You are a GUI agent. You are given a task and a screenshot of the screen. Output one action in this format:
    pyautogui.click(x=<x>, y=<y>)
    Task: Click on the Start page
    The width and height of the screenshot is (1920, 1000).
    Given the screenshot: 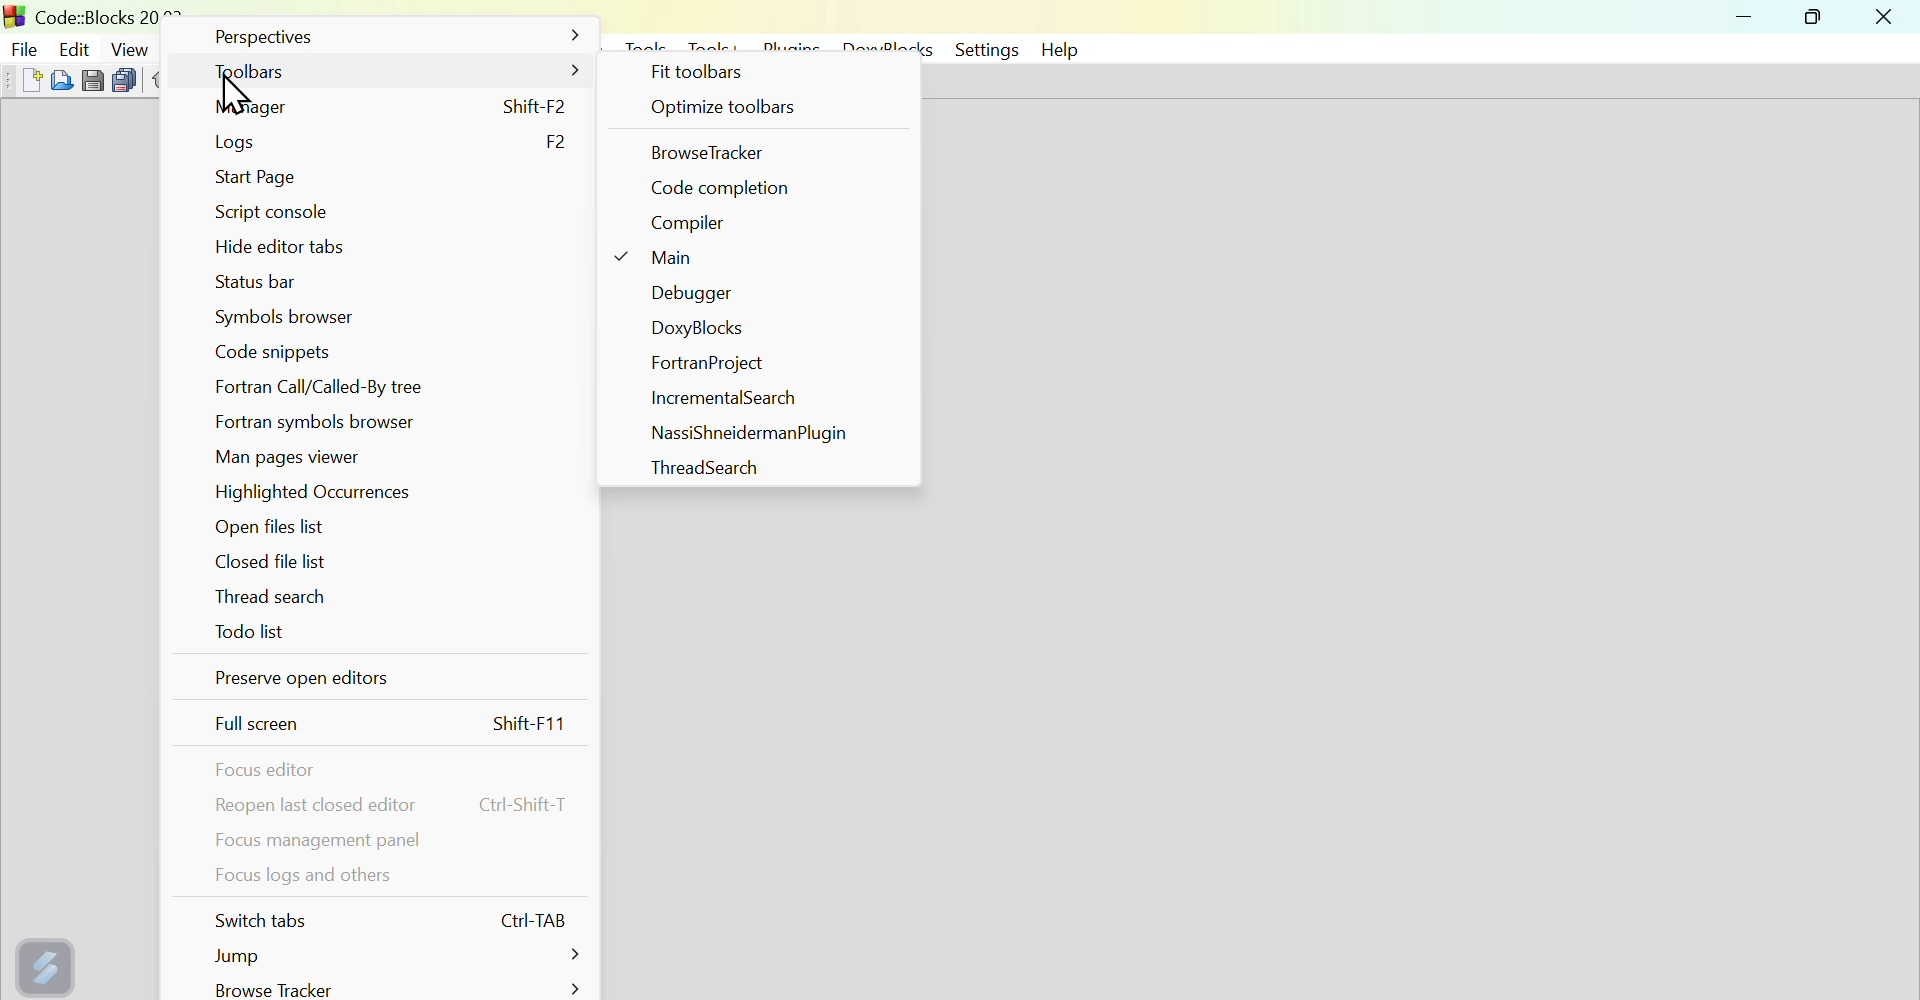 What is the action you would take?
    pyautogui.click(x=265, y=174)
    